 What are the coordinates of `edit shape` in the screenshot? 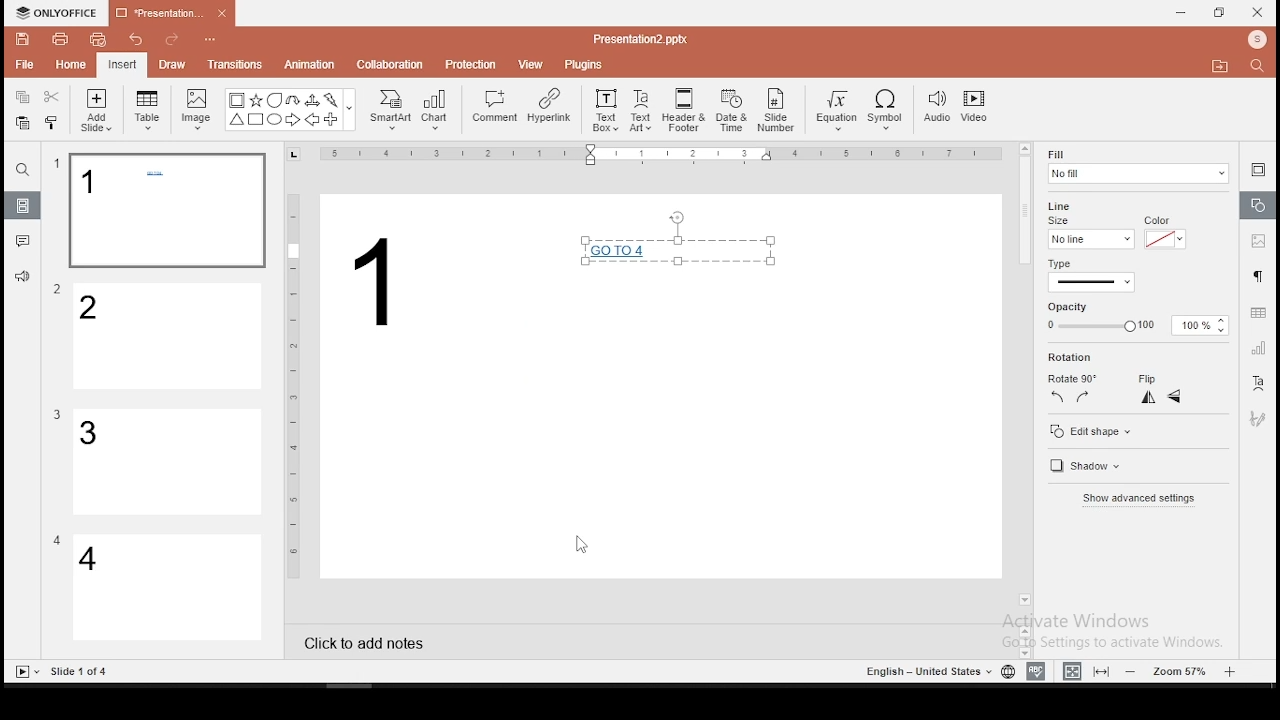 It's located at (1089, 431).